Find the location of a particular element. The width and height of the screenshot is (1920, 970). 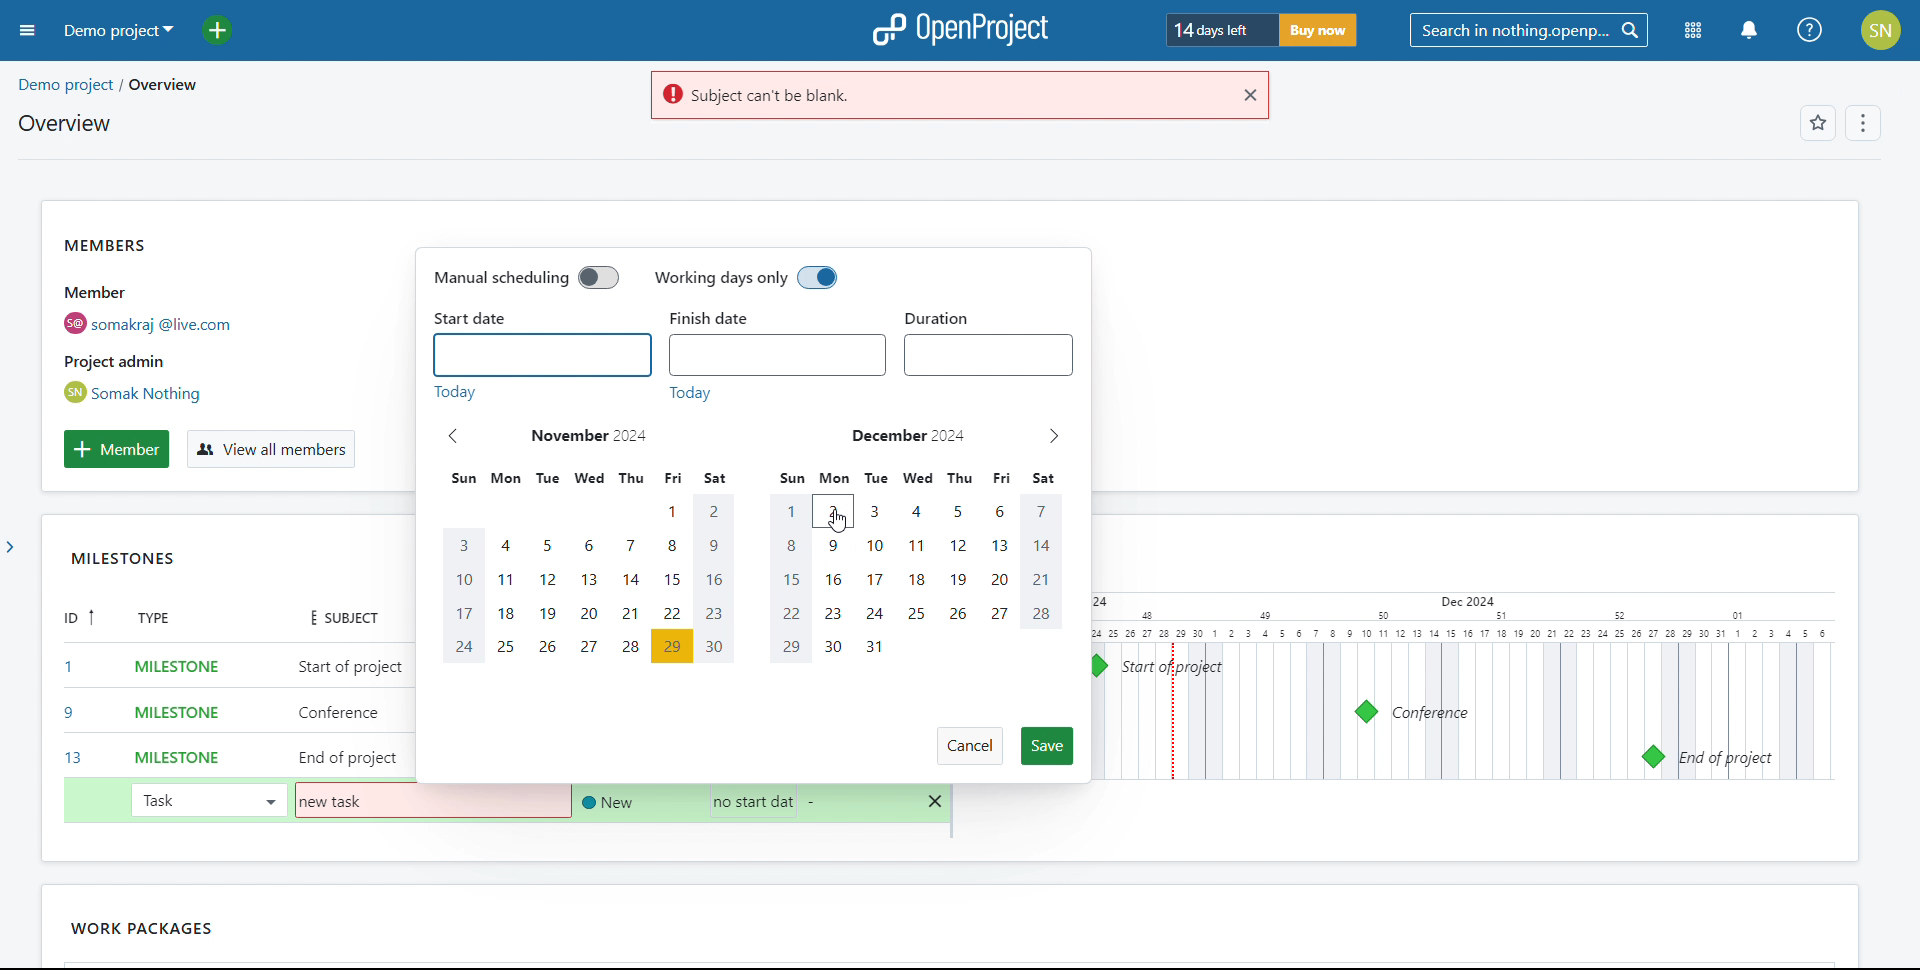

milestone 13 is located at coordinates (1652, 757).